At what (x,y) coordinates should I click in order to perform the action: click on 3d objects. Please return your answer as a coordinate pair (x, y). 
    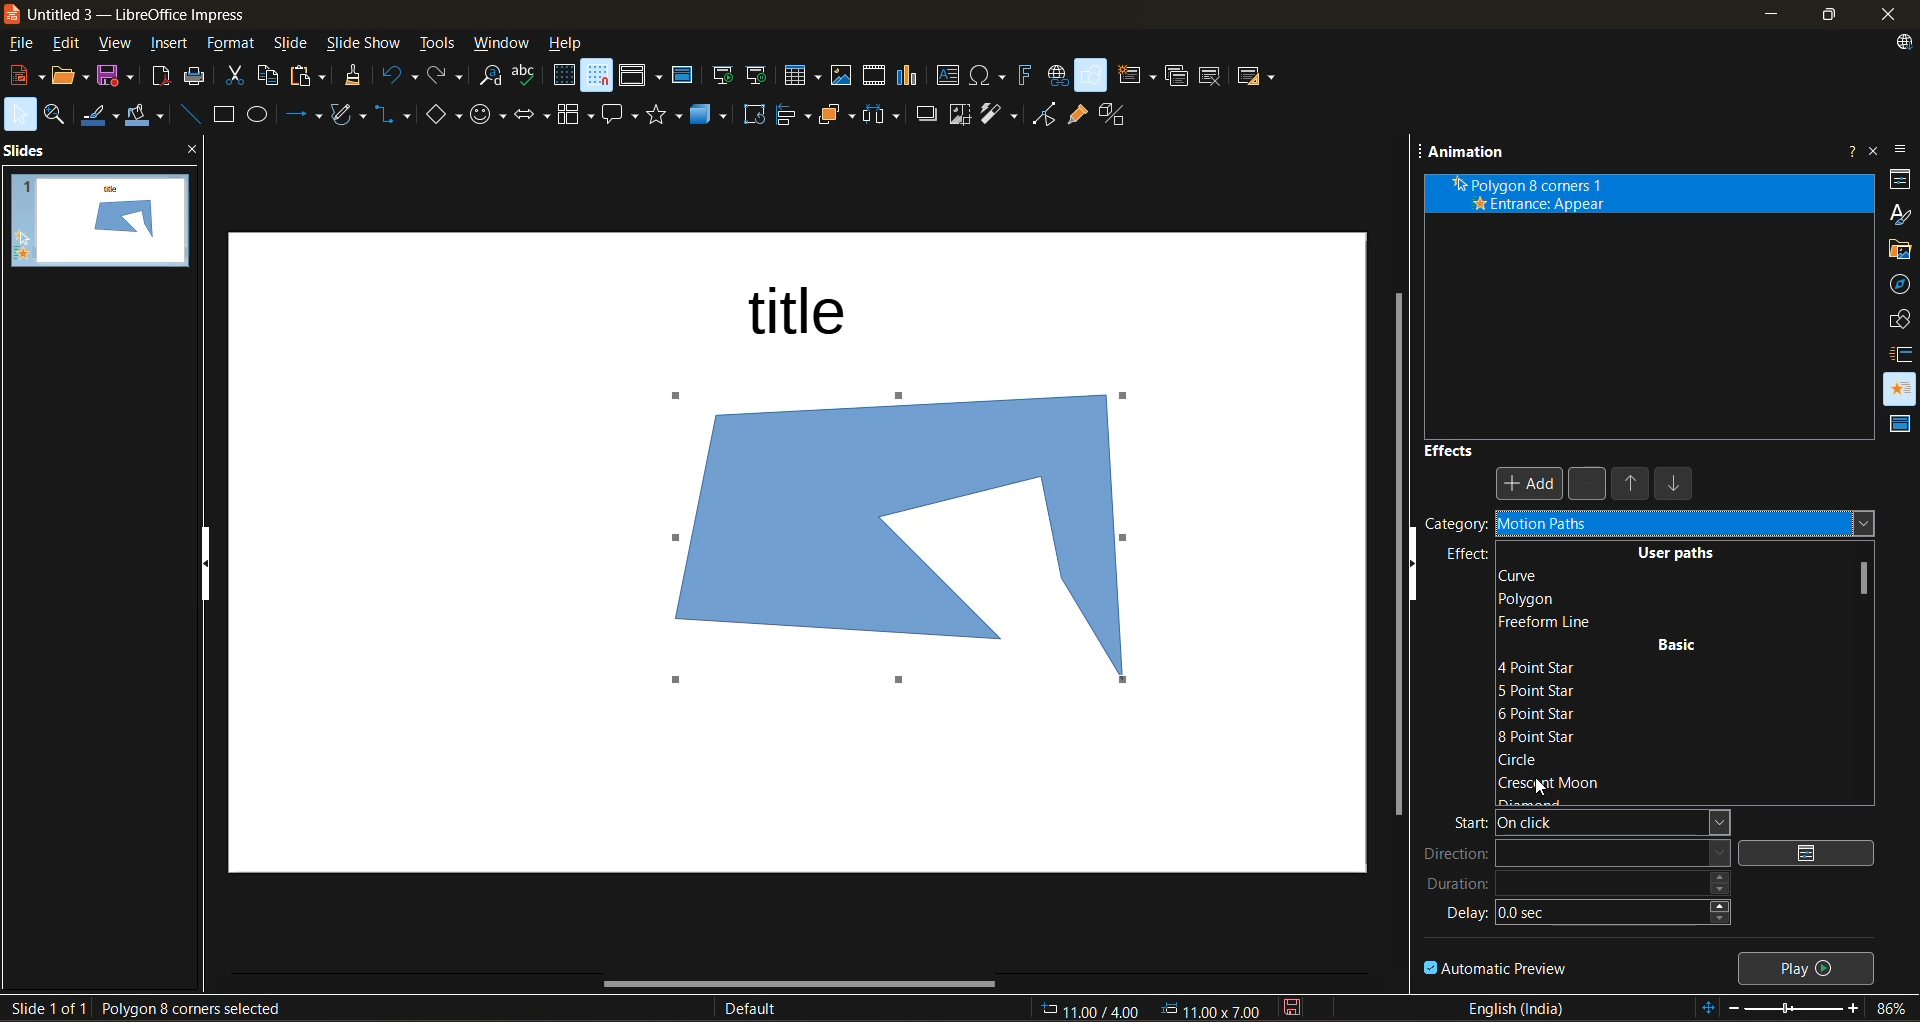
    Looking at the image, I should click on (712, 116).